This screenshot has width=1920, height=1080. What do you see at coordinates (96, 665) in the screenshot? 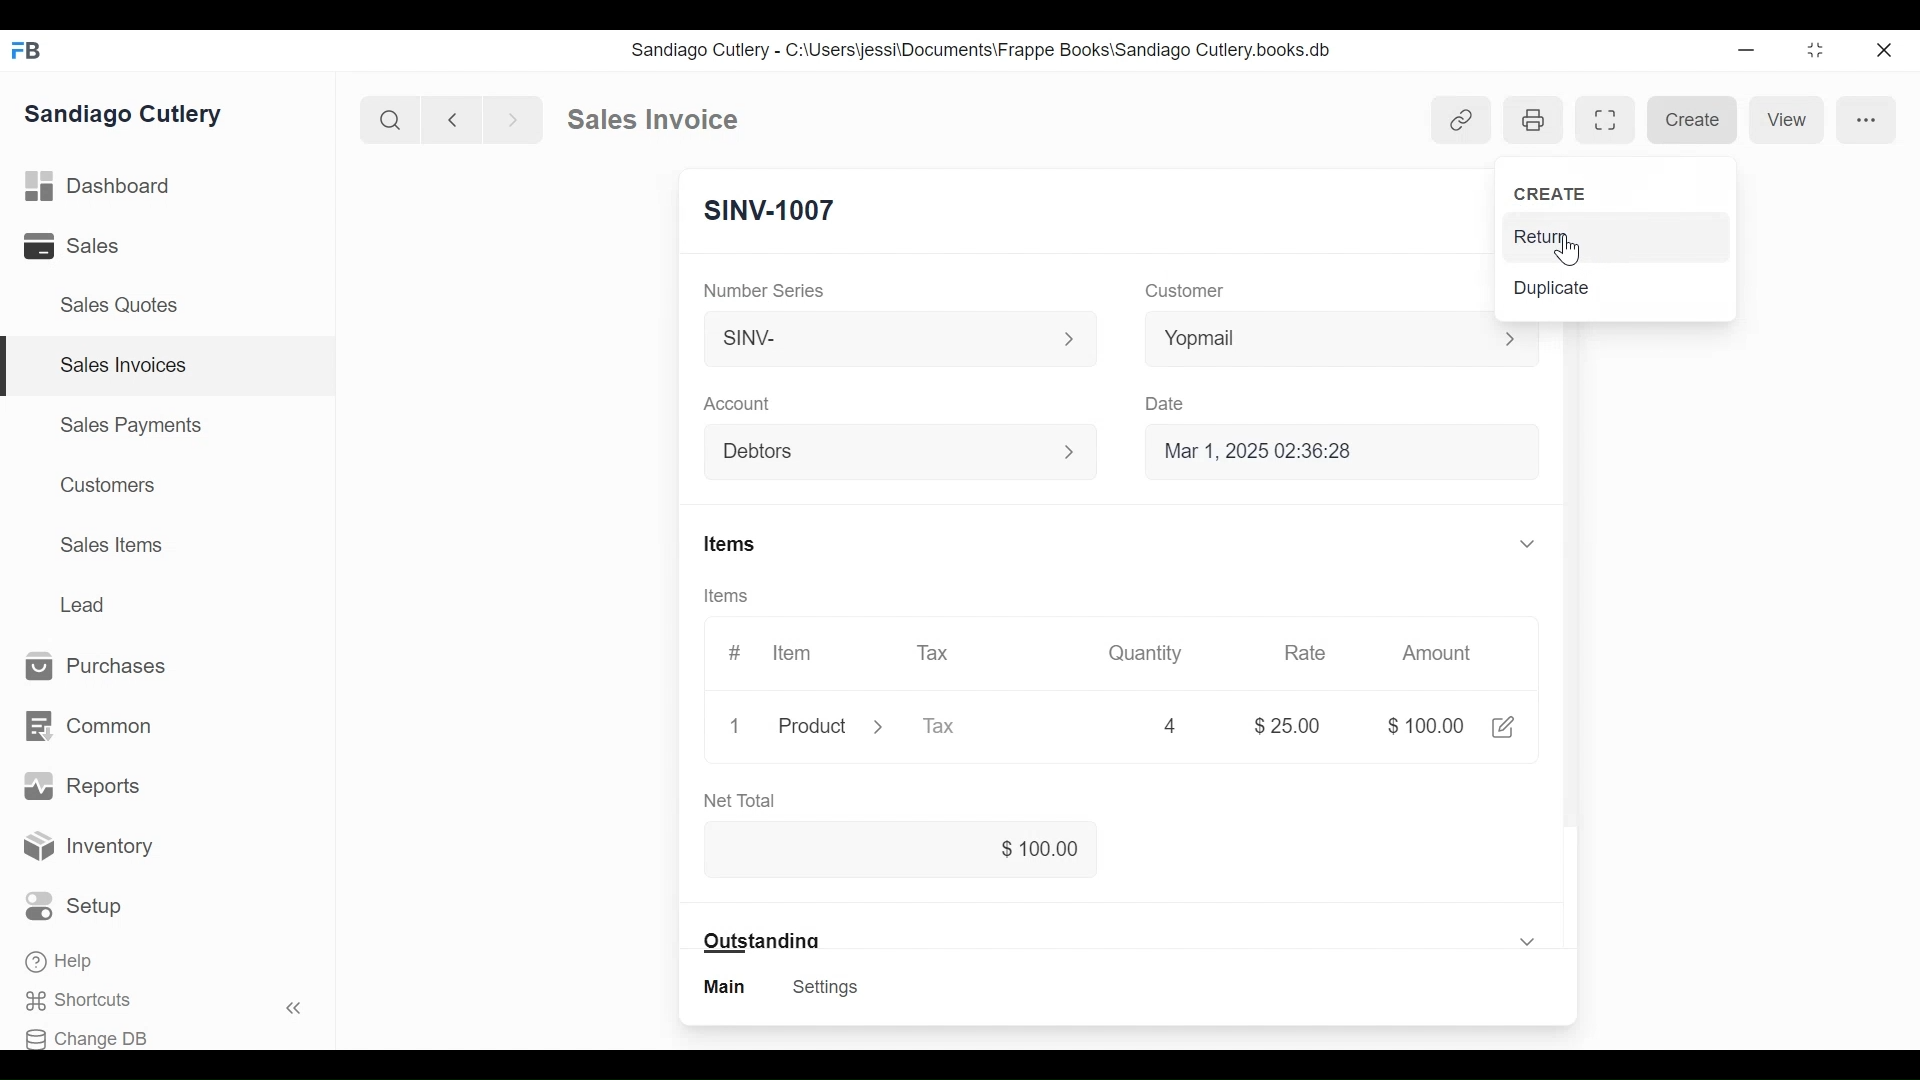
I see `Purchases` at bounding box center [96, 665].